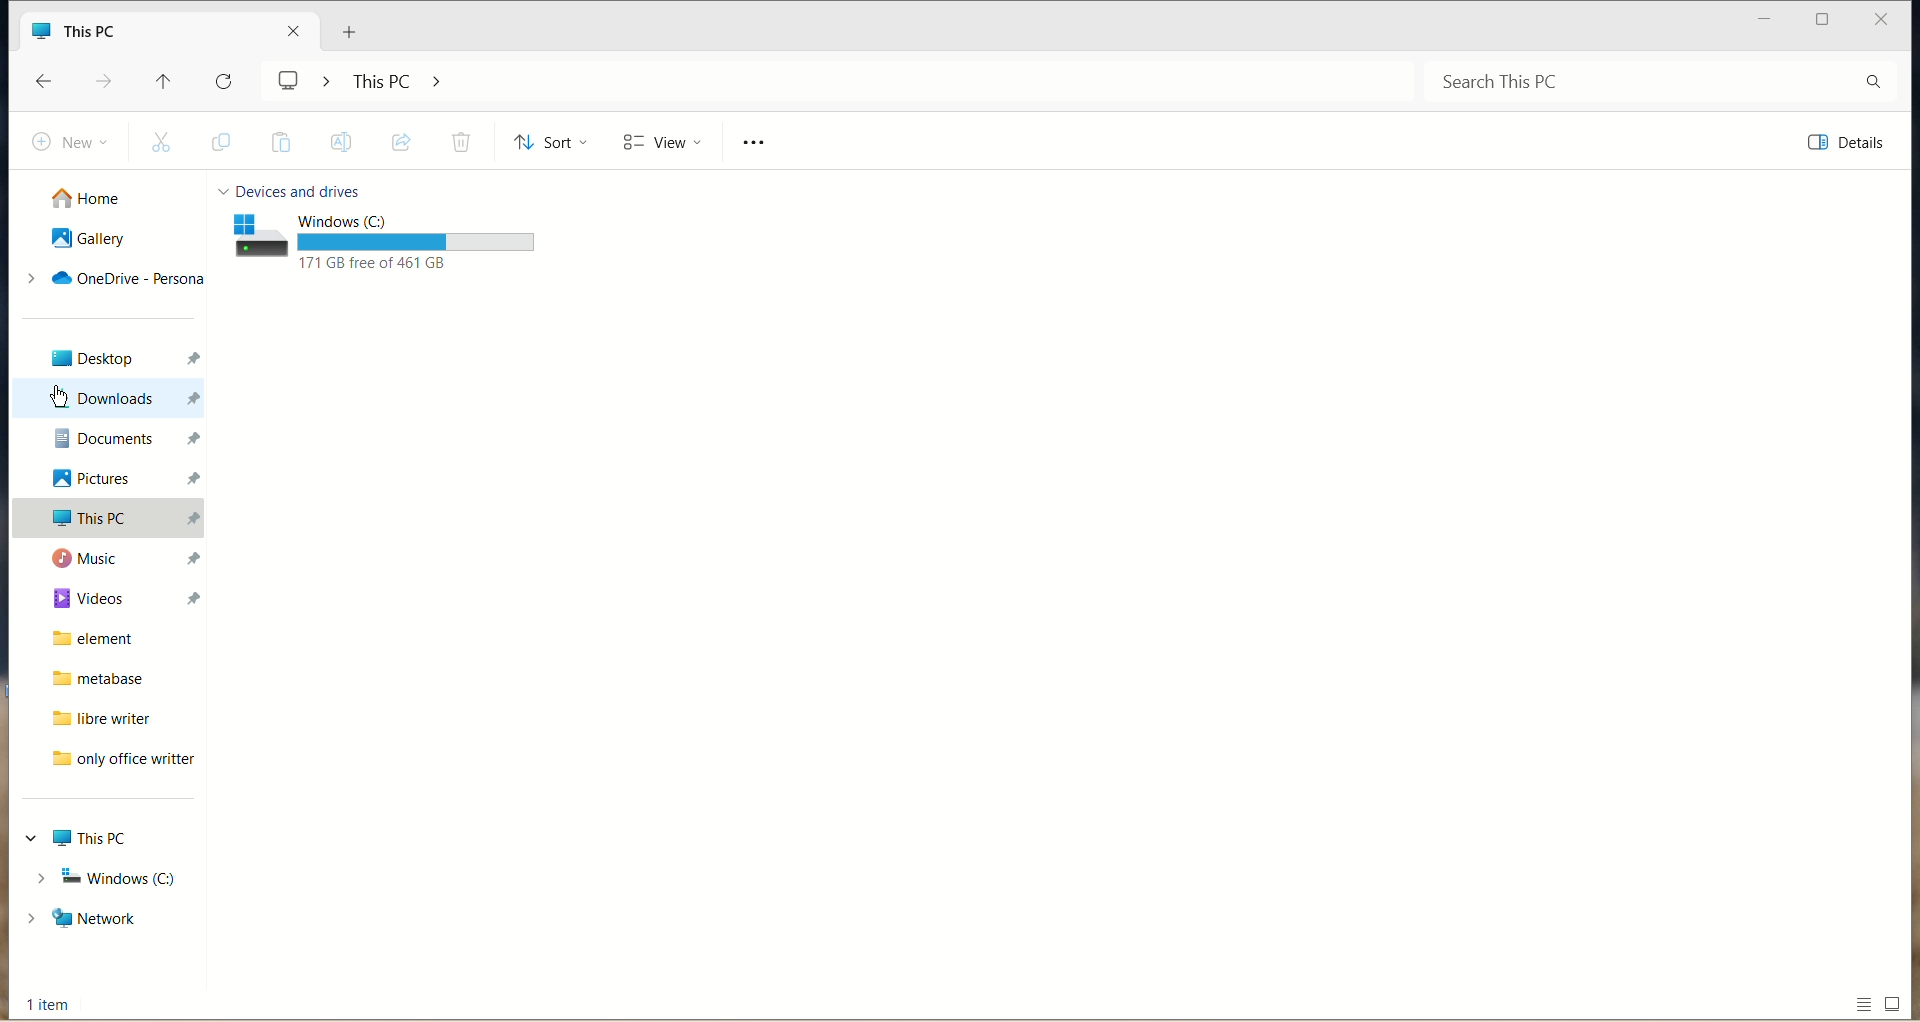 The height and width of the screenshot is (1022, 1920). What do you see at coordinates (1867, 1008) in the screenshot?
I see `display item details` at bounding box center [1867, 1008].